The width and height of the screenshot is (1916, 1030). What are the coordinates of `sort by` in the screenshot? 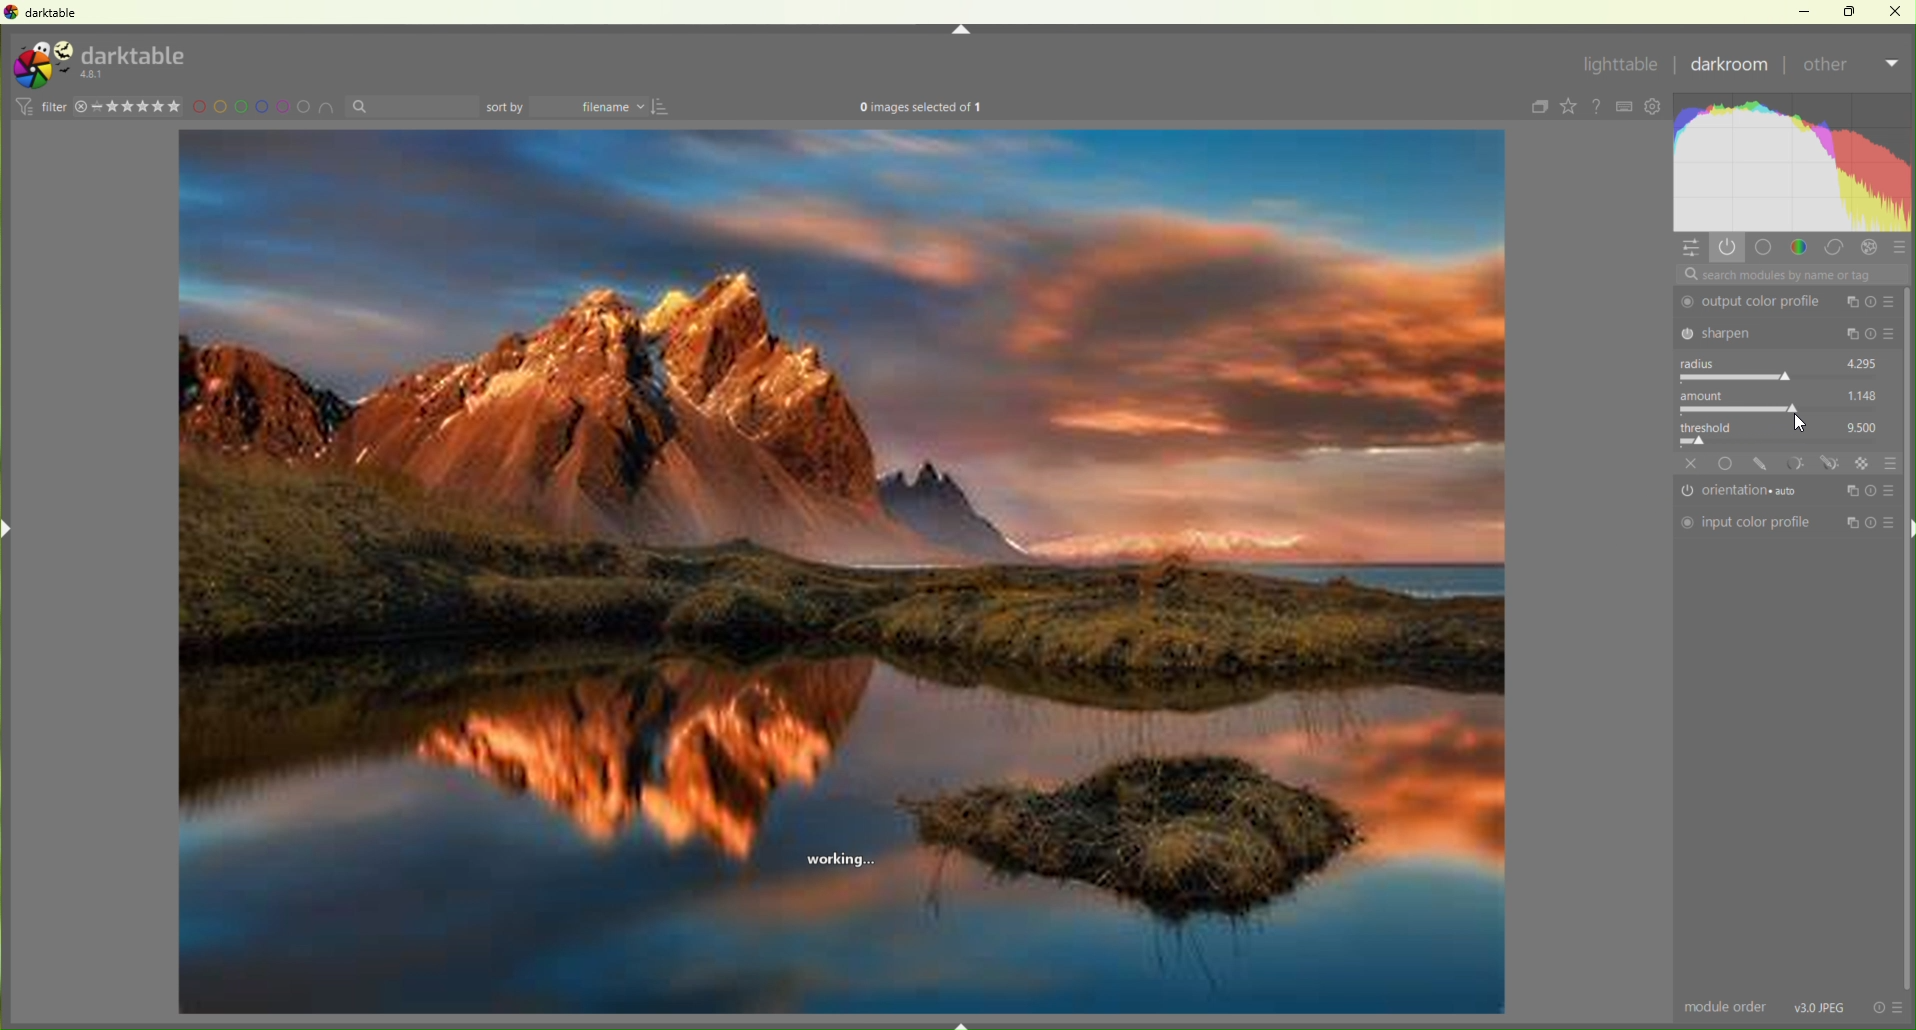 It's located at (506, 107).